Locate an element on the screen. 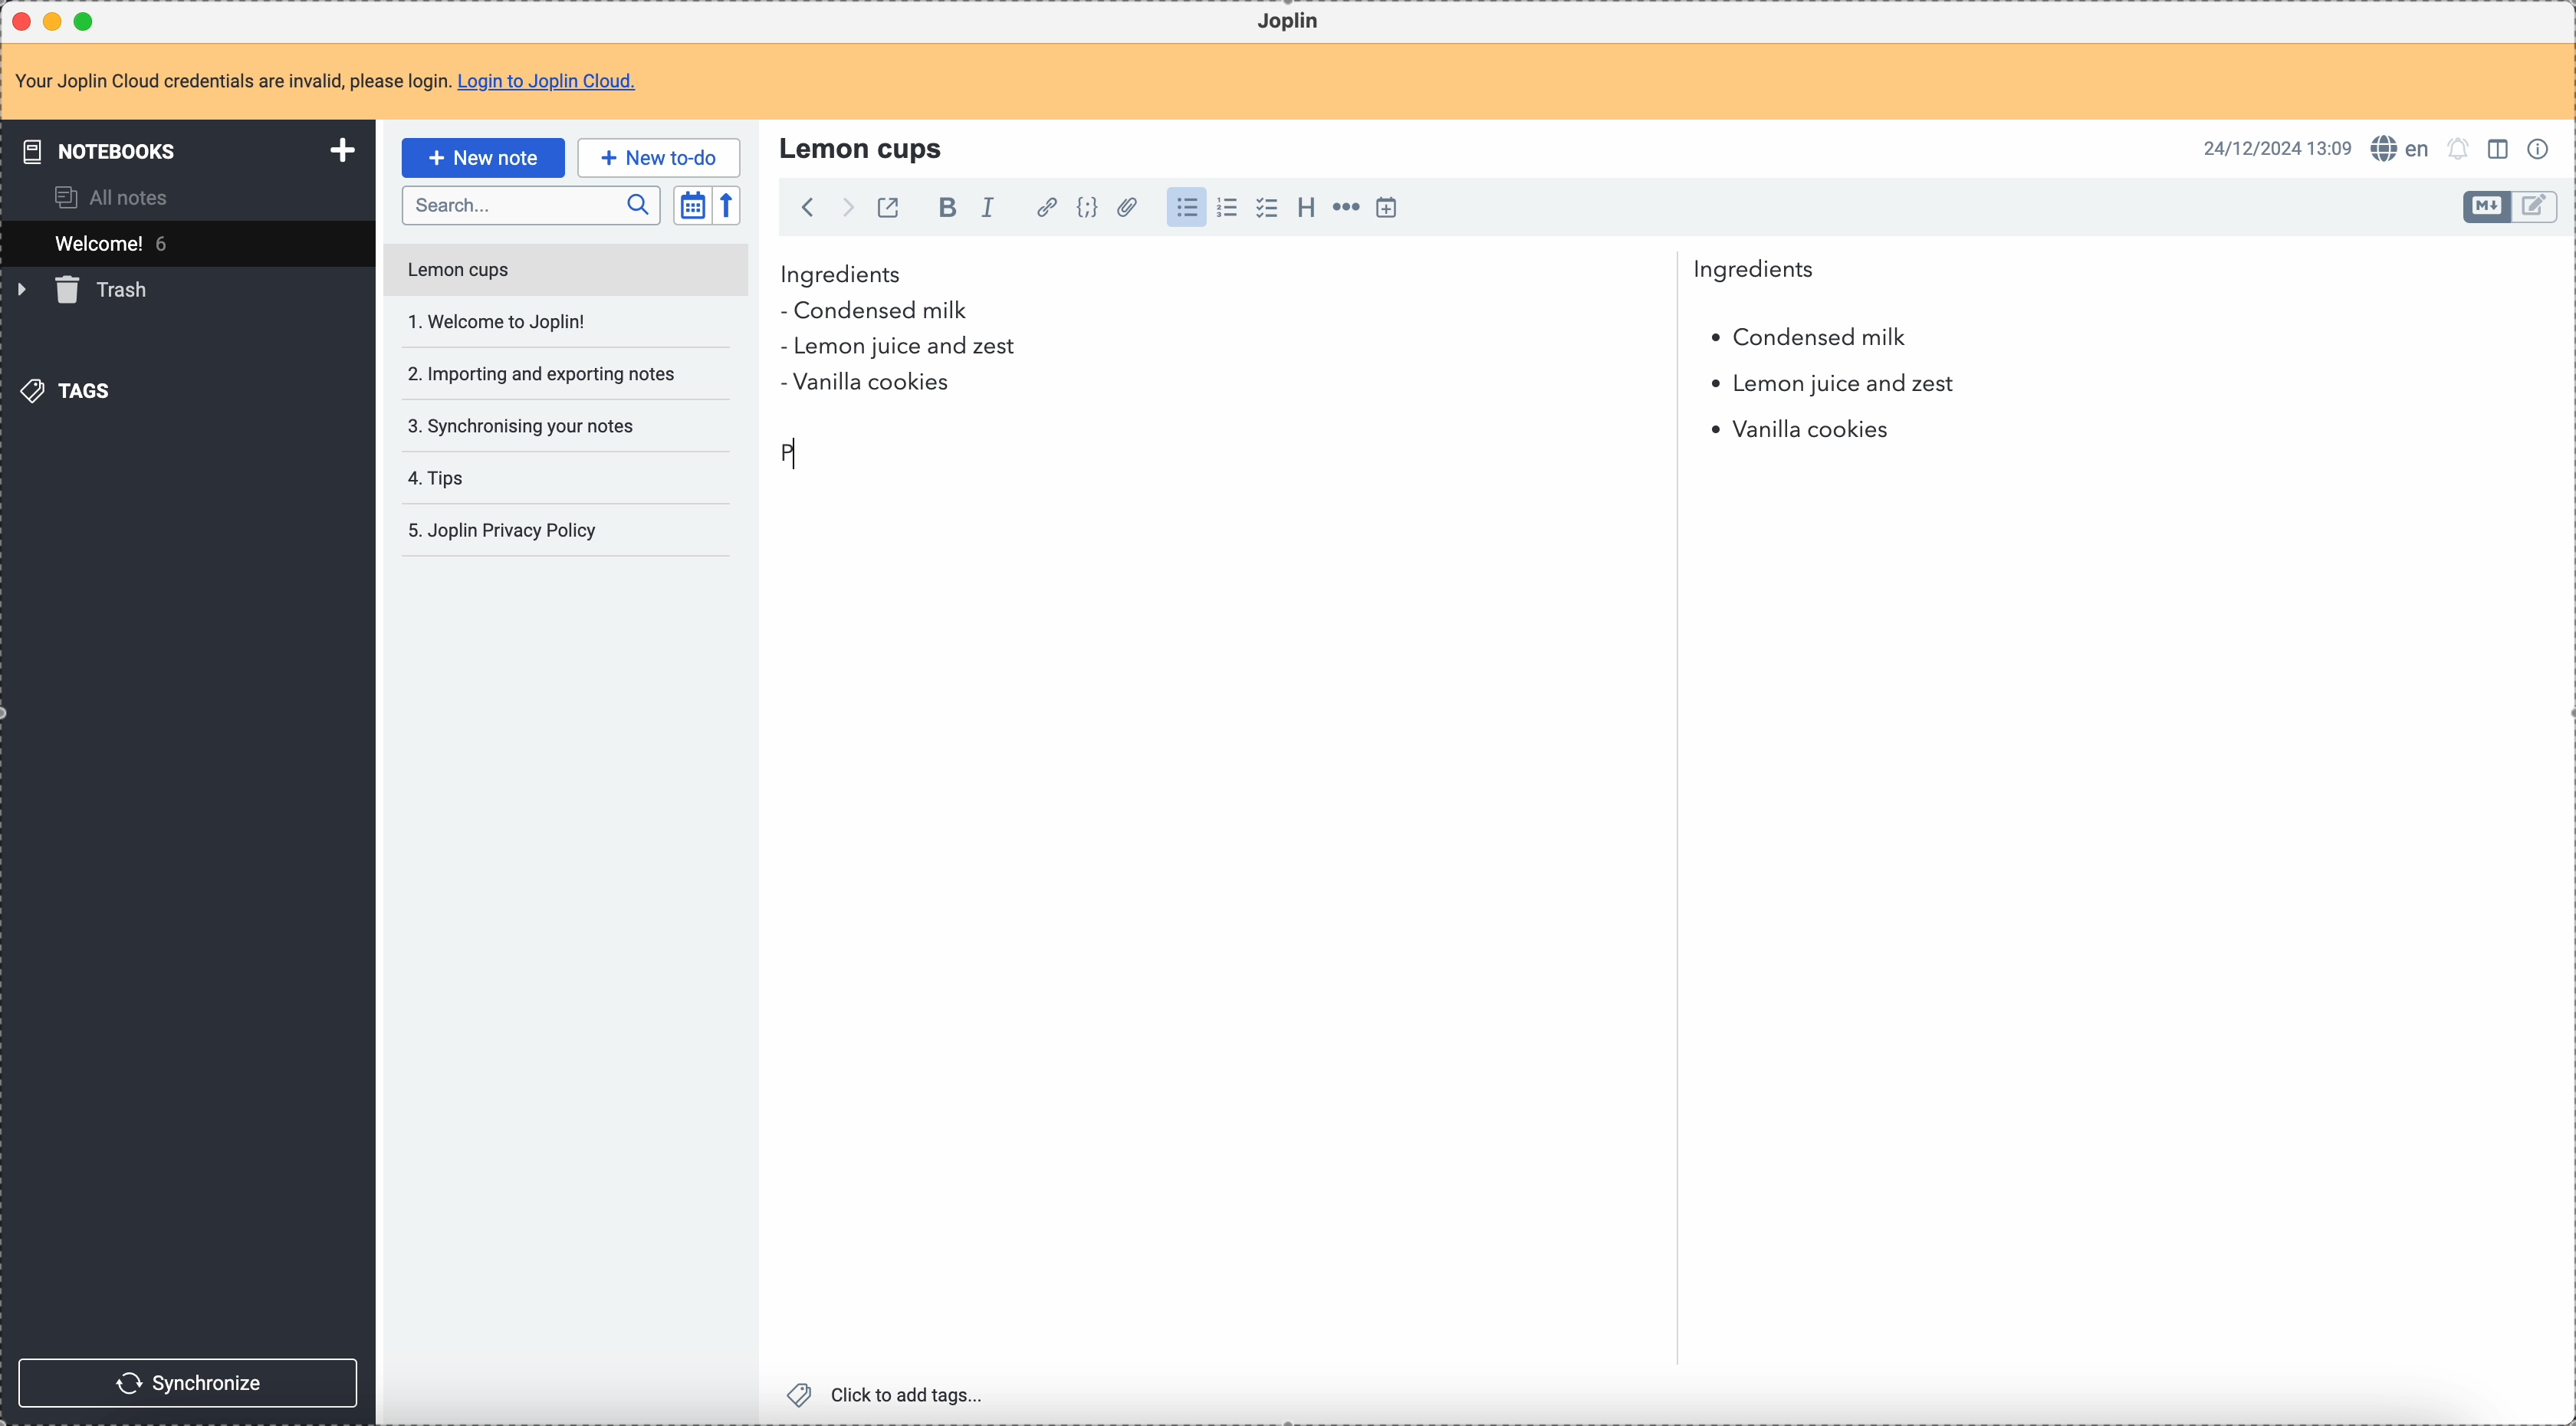 The height and width of the screenshot is (1426, 2576). search bar is located at coordinates (530, 206).